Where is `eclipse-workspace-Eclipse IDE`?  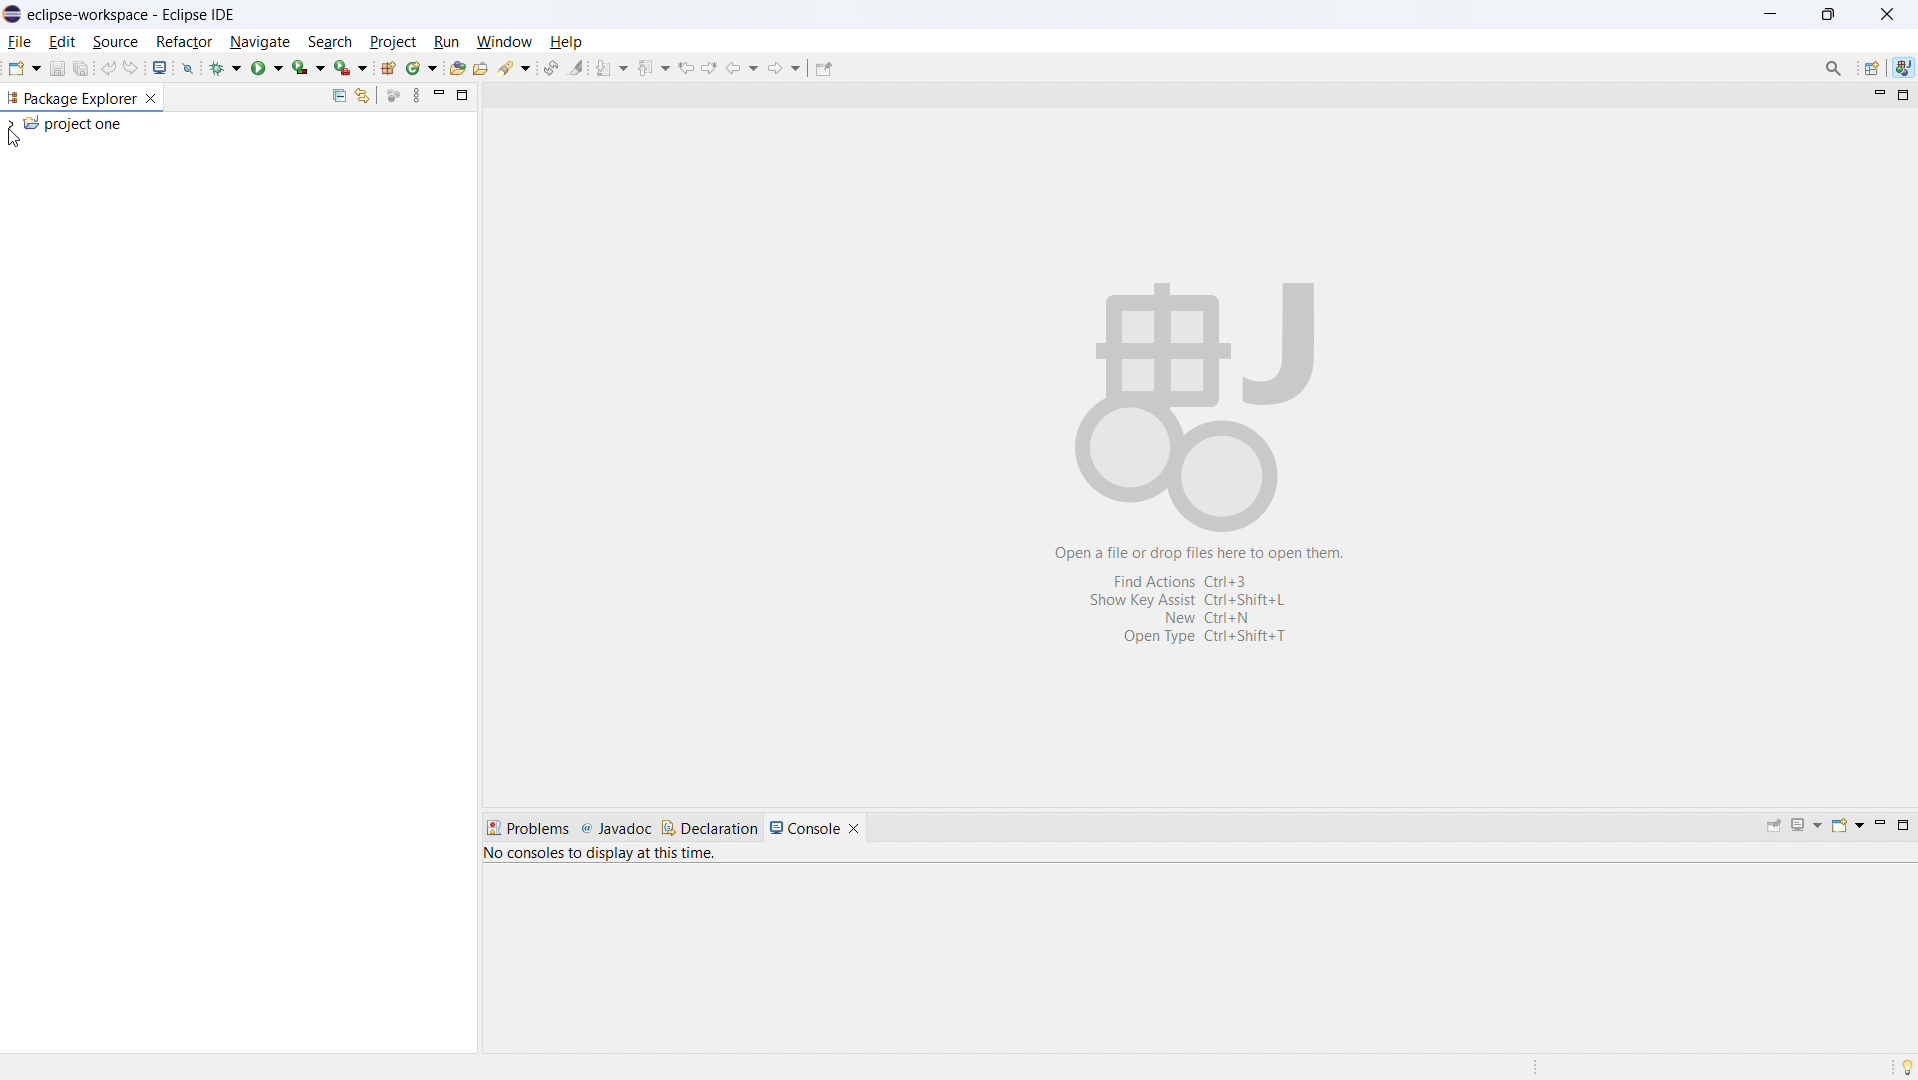 eclipse-workspace-Eclipse IDE is located at coordinates (131, 15).